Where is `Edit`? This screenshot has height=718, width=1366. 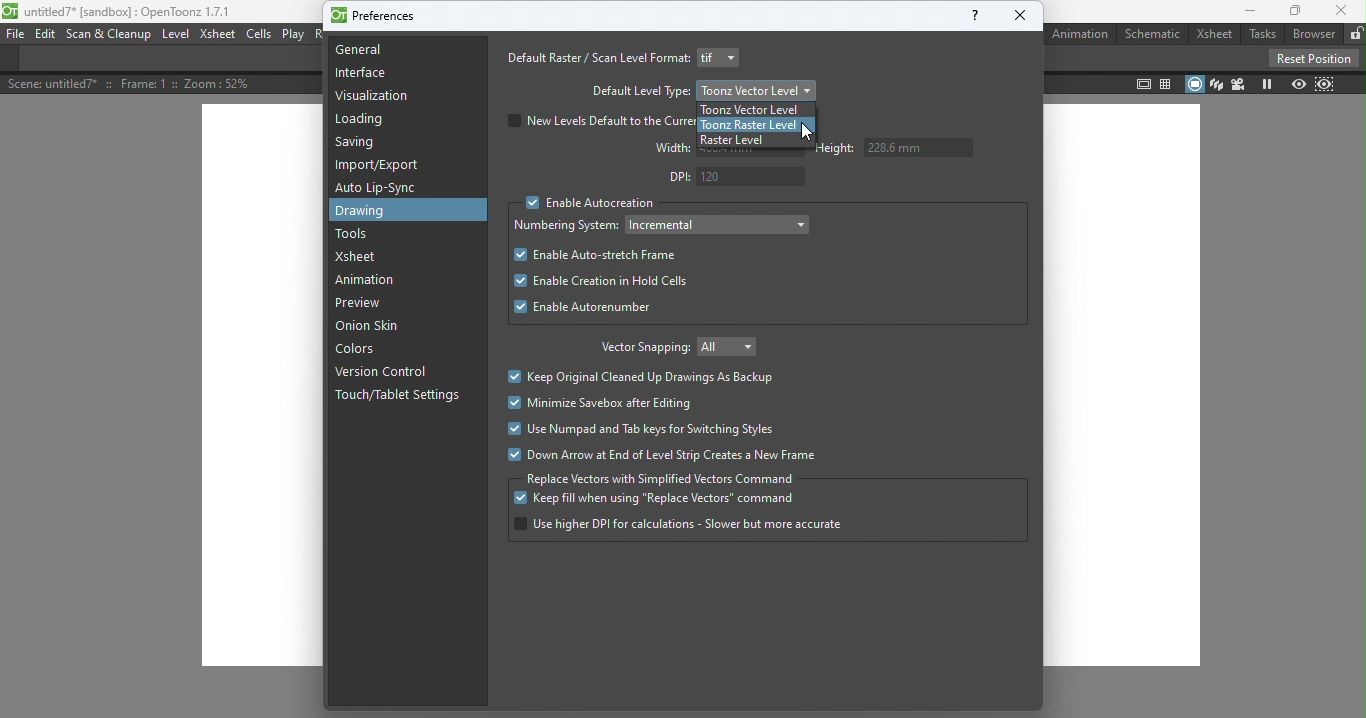
Edit is located at coordinates (46, 35).